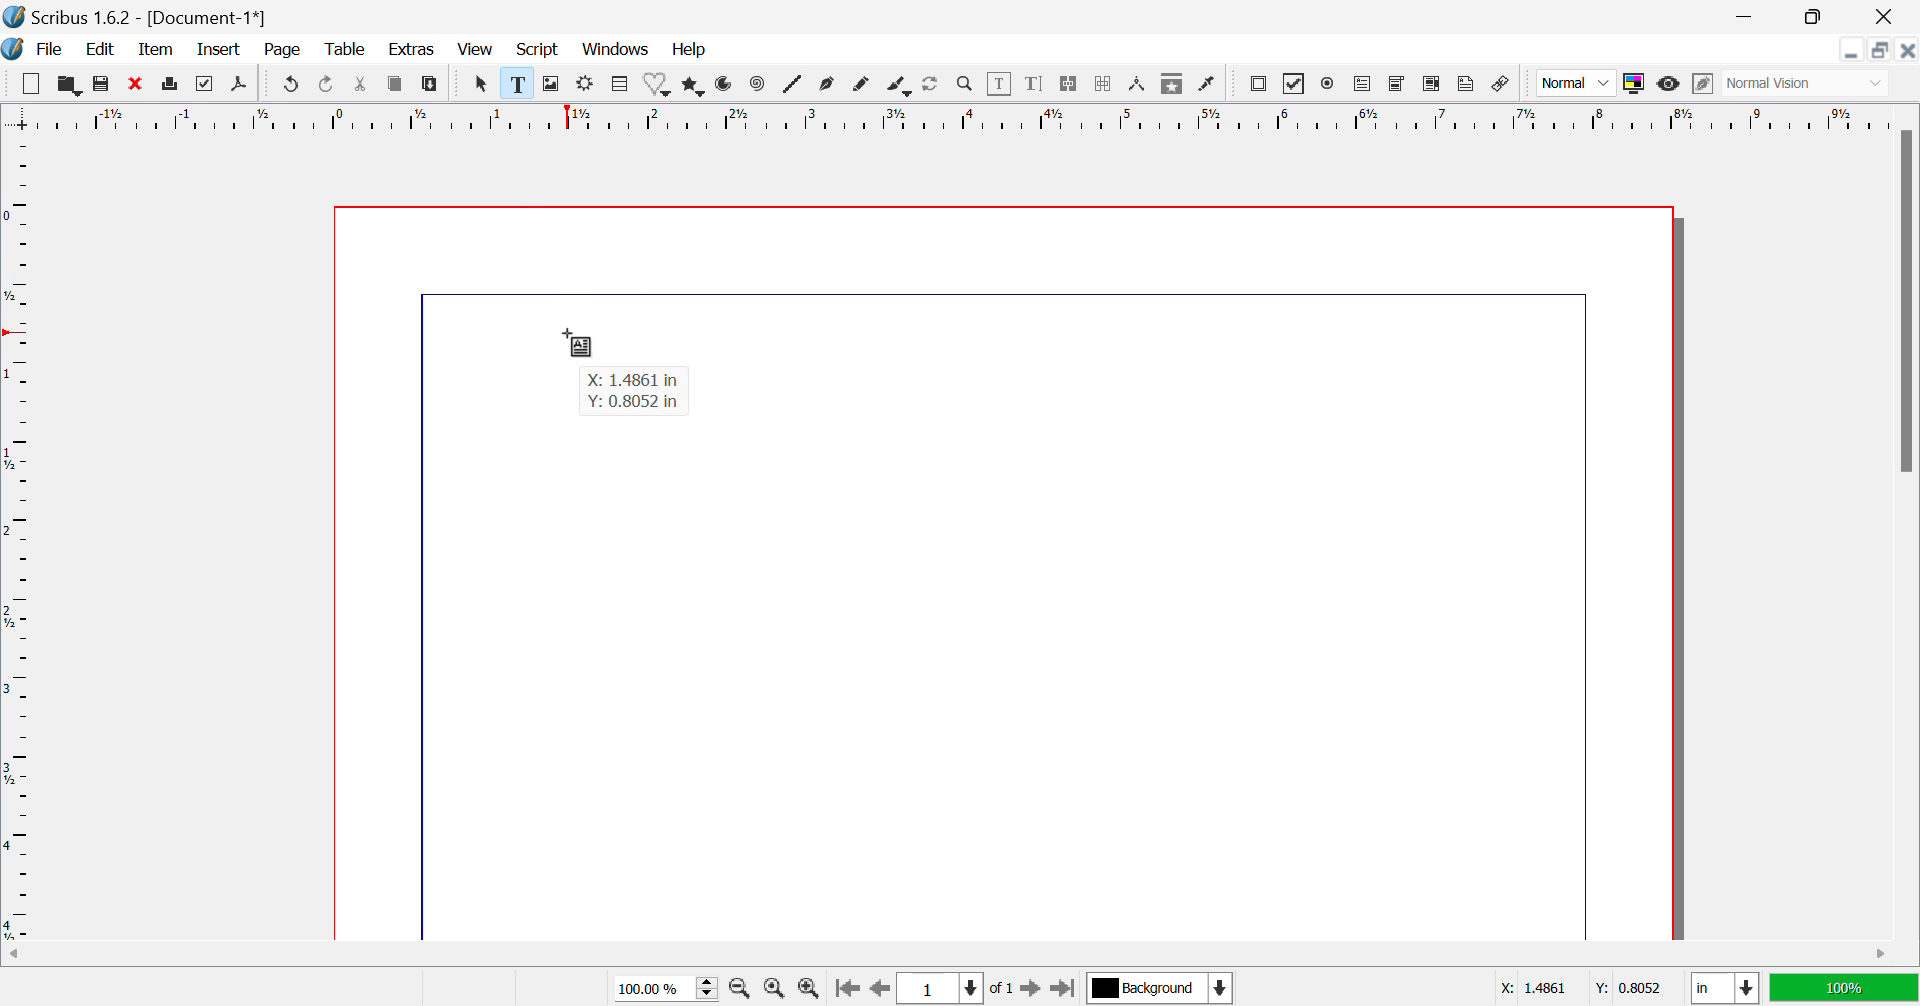 The height and width of the screenshot is (1006, 1920). I want to click on in, so click(1720, 988).